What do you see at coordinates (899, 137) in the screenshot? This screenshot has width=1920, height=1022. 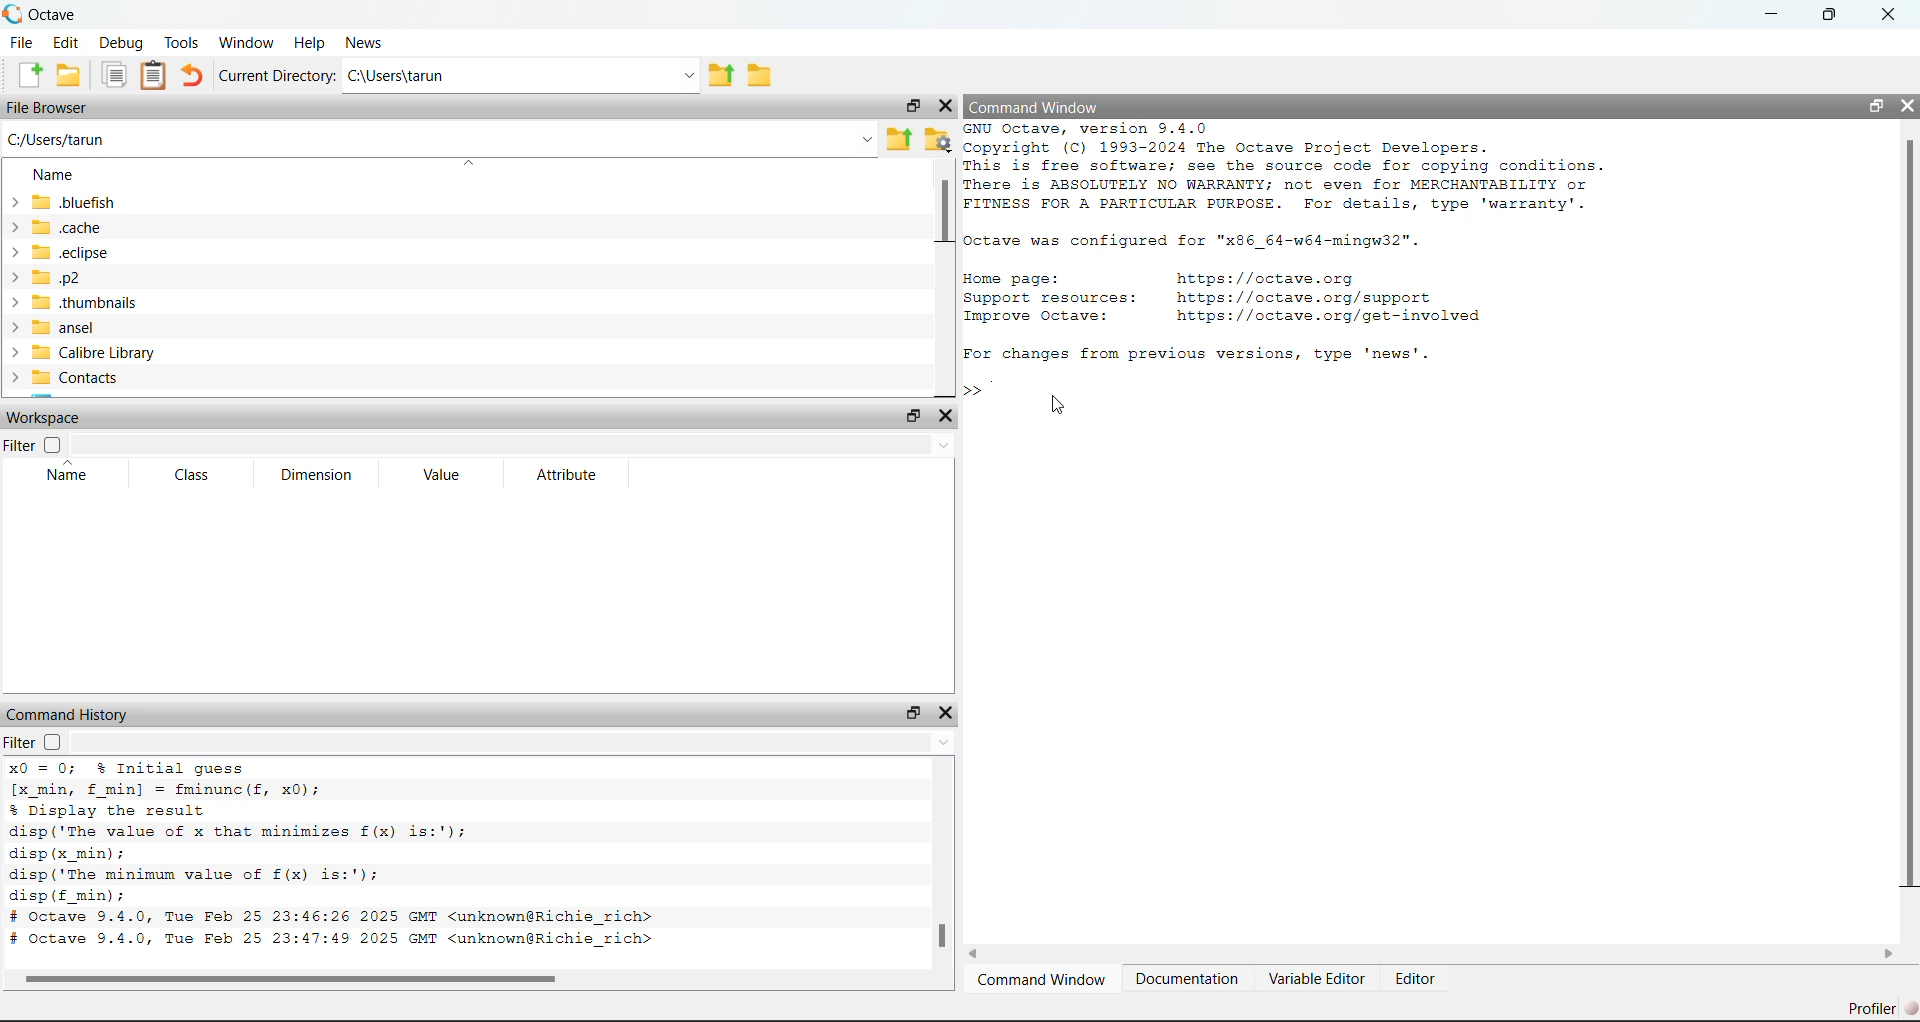 I see `one directory up` at bounding box center [899, 137].